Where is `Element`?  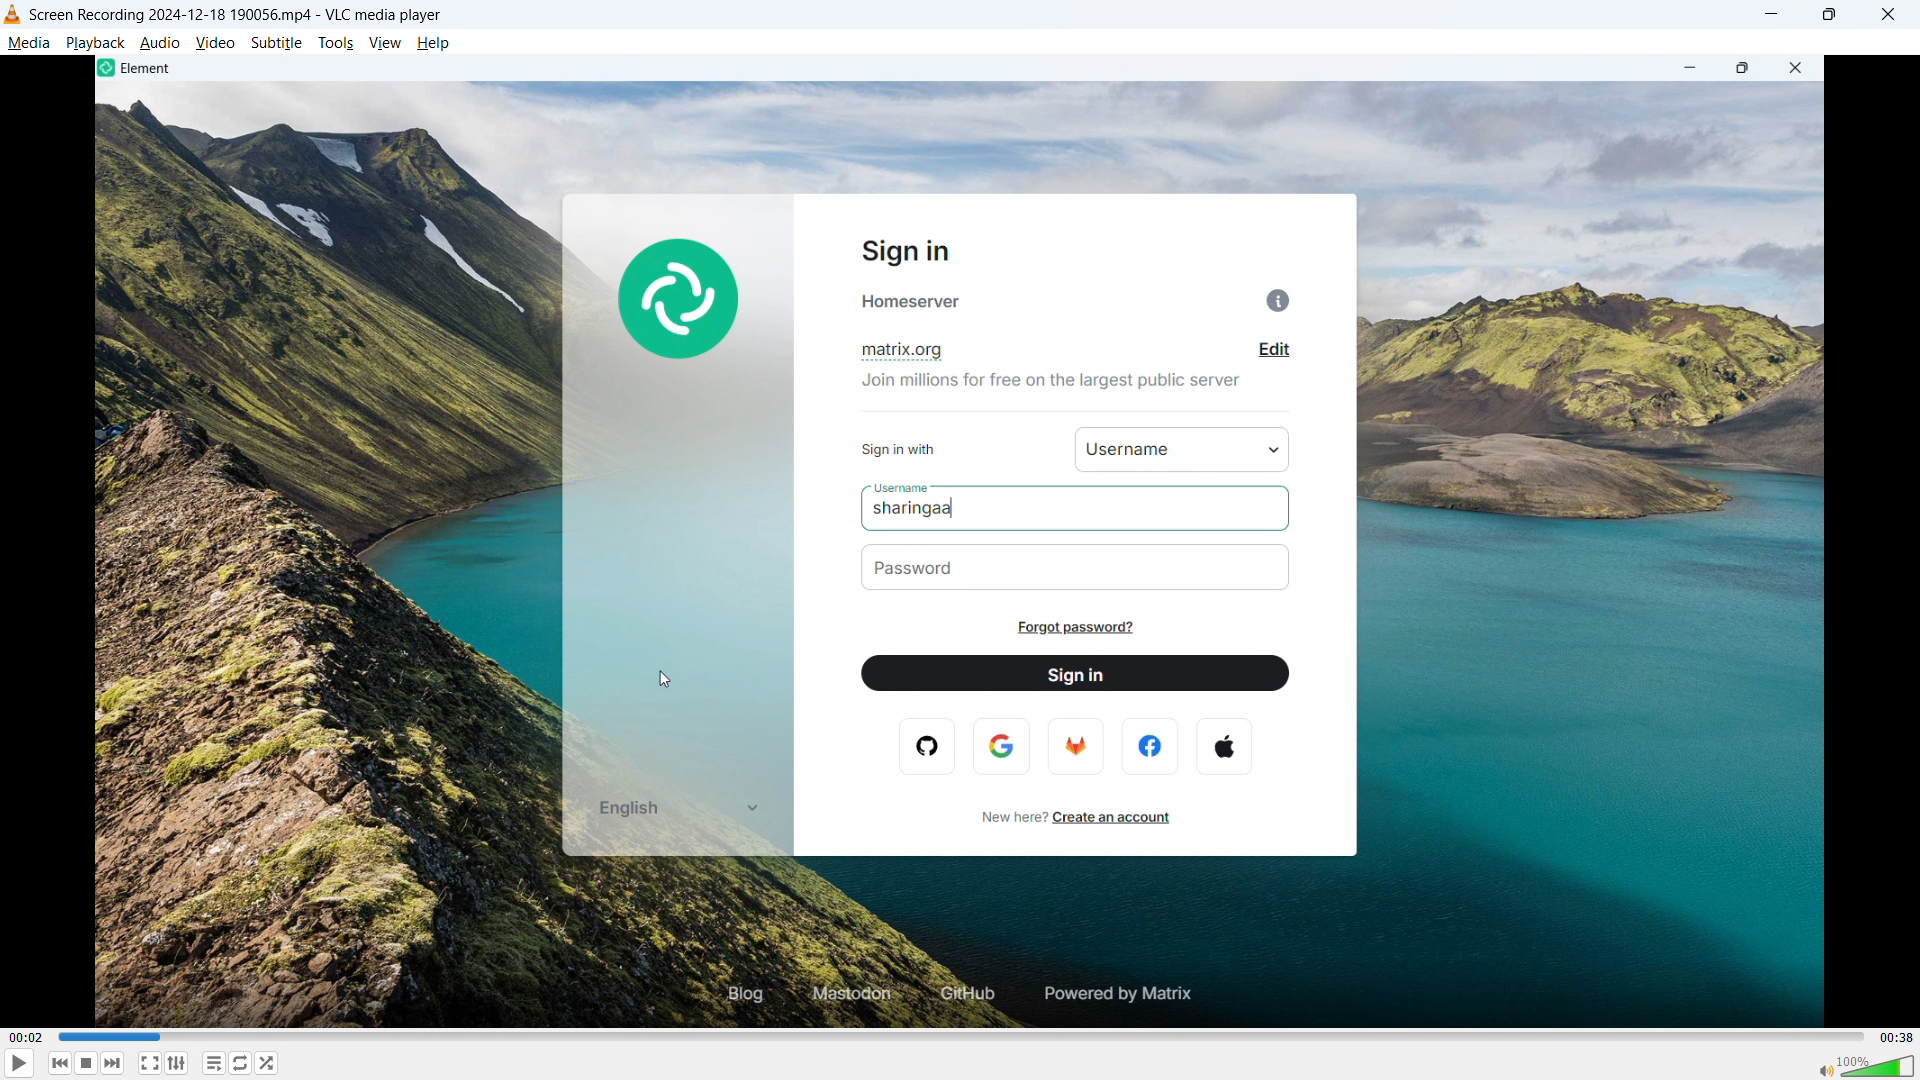
Element is located at coordinates (139, 69).